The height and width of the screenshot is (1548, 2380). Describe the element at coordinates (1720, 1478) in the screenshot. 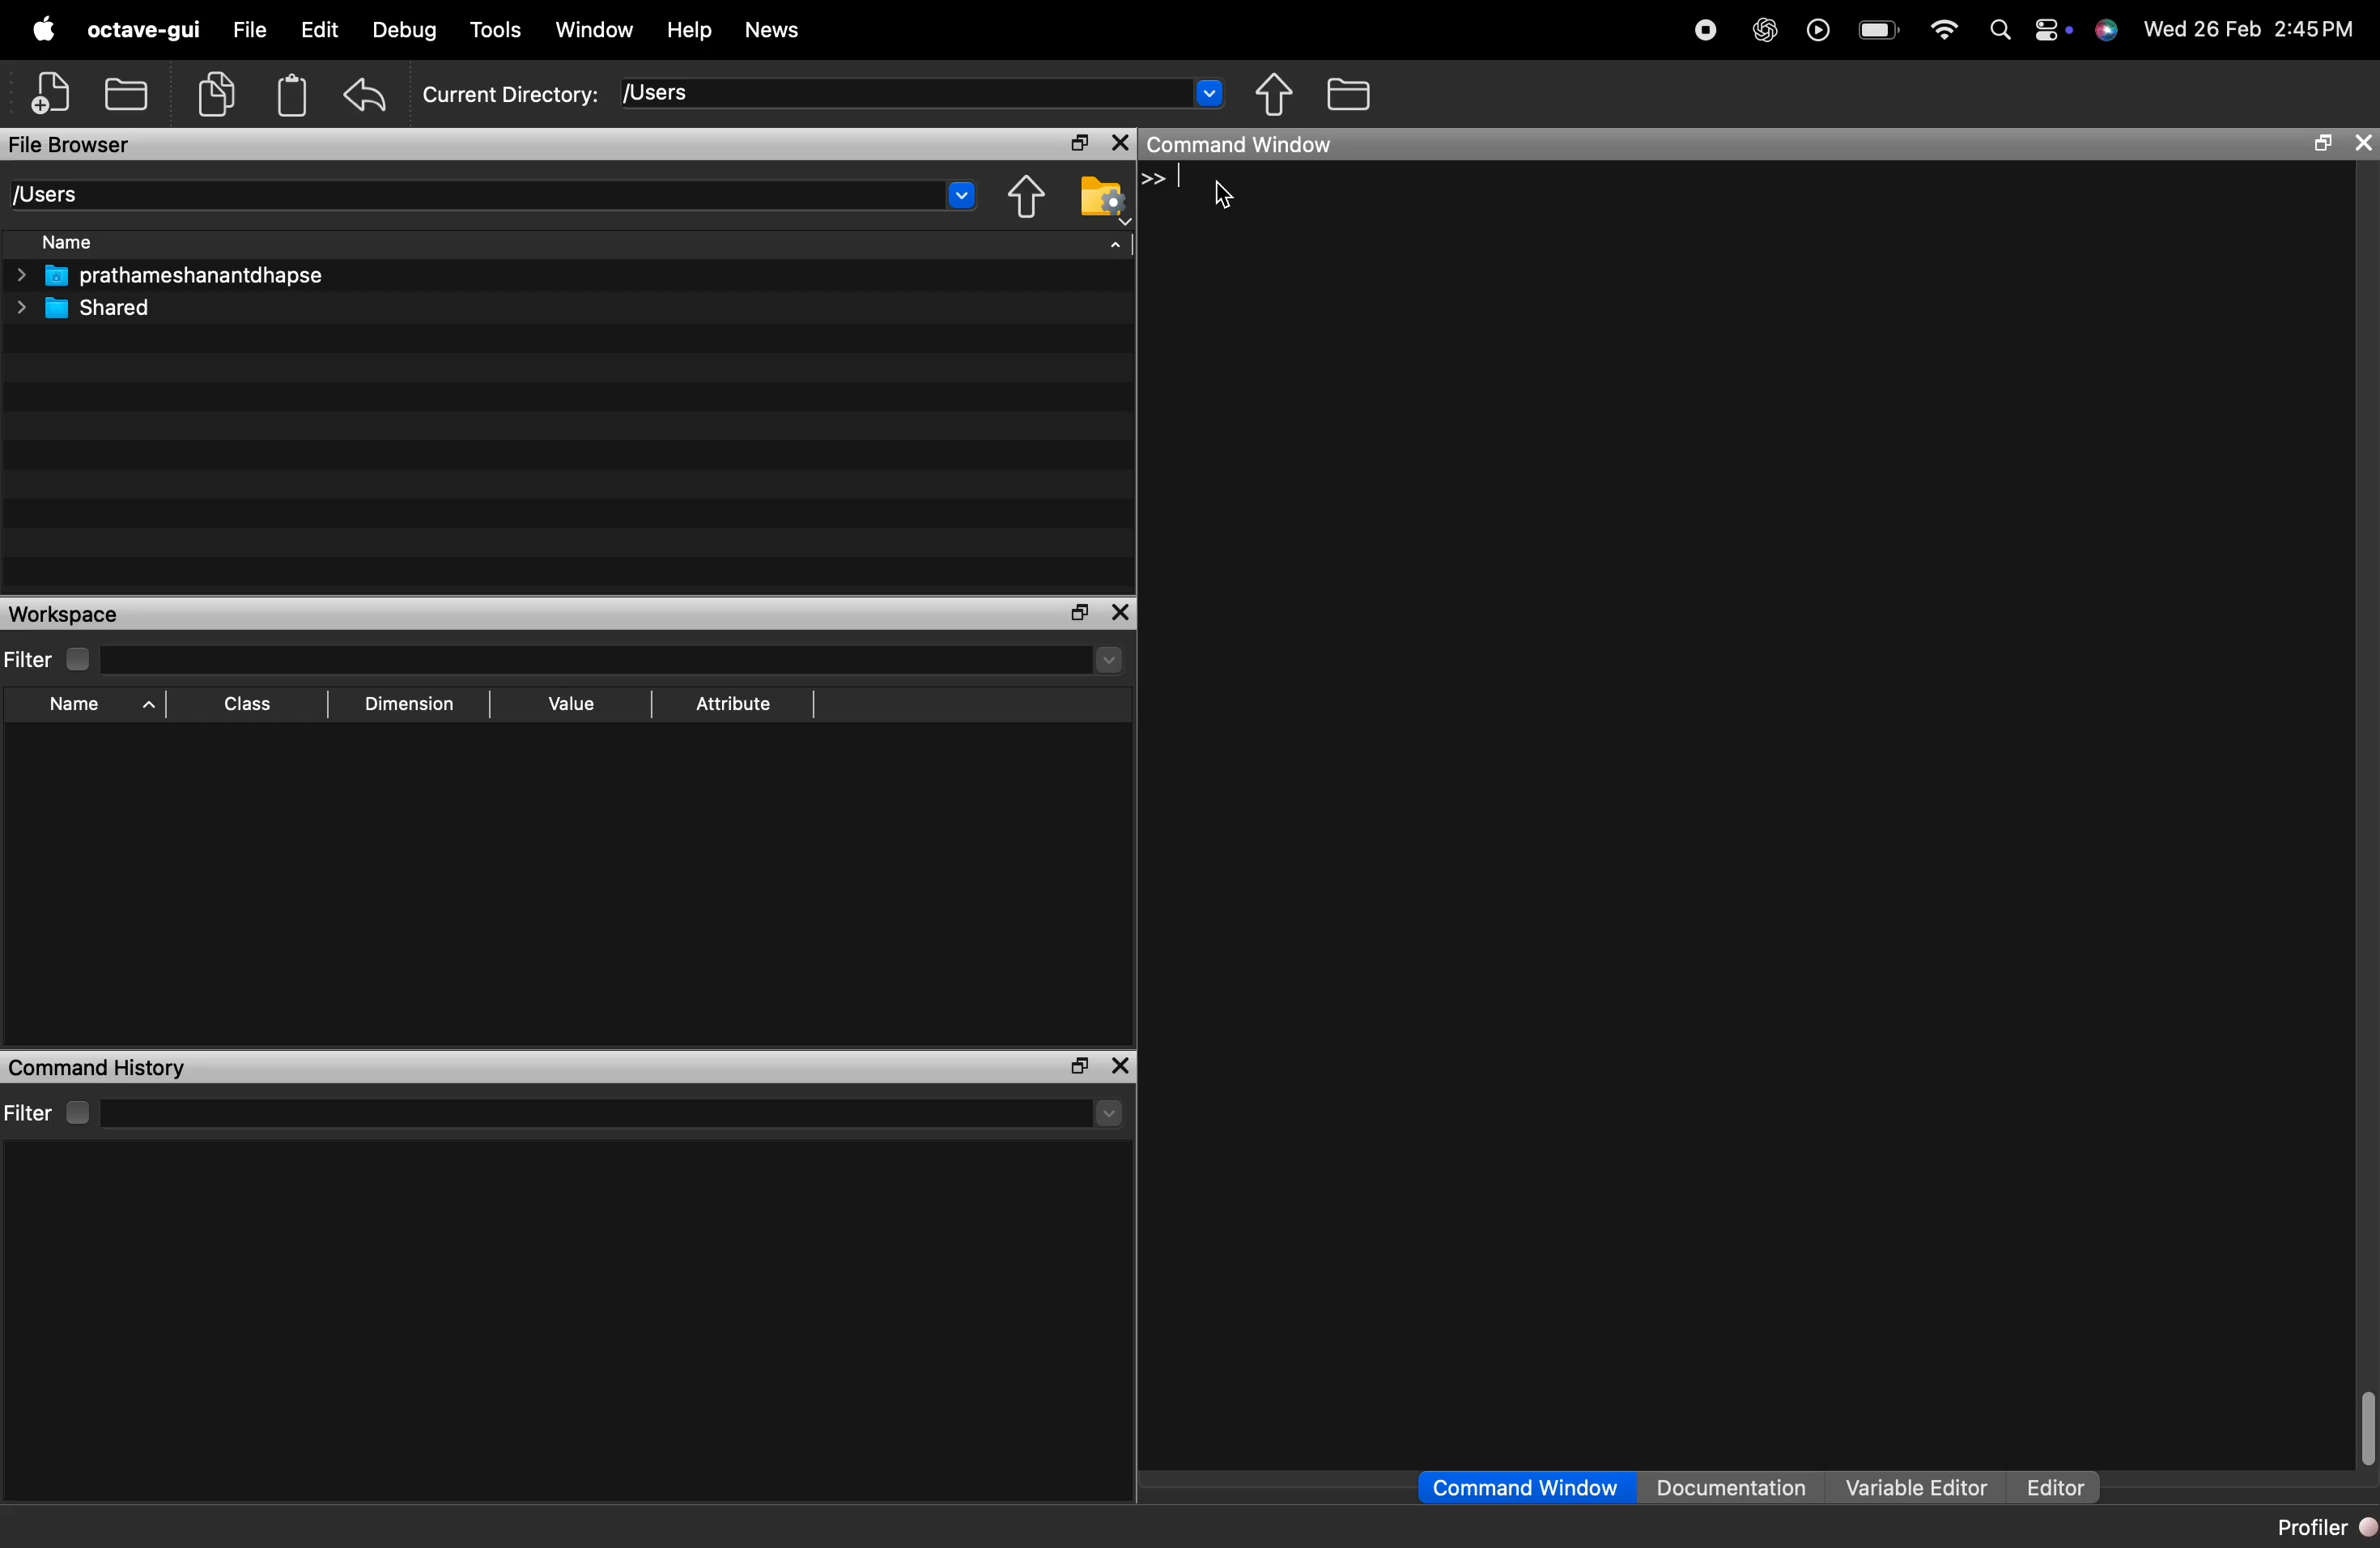

I see `1 Documentation` at that location.